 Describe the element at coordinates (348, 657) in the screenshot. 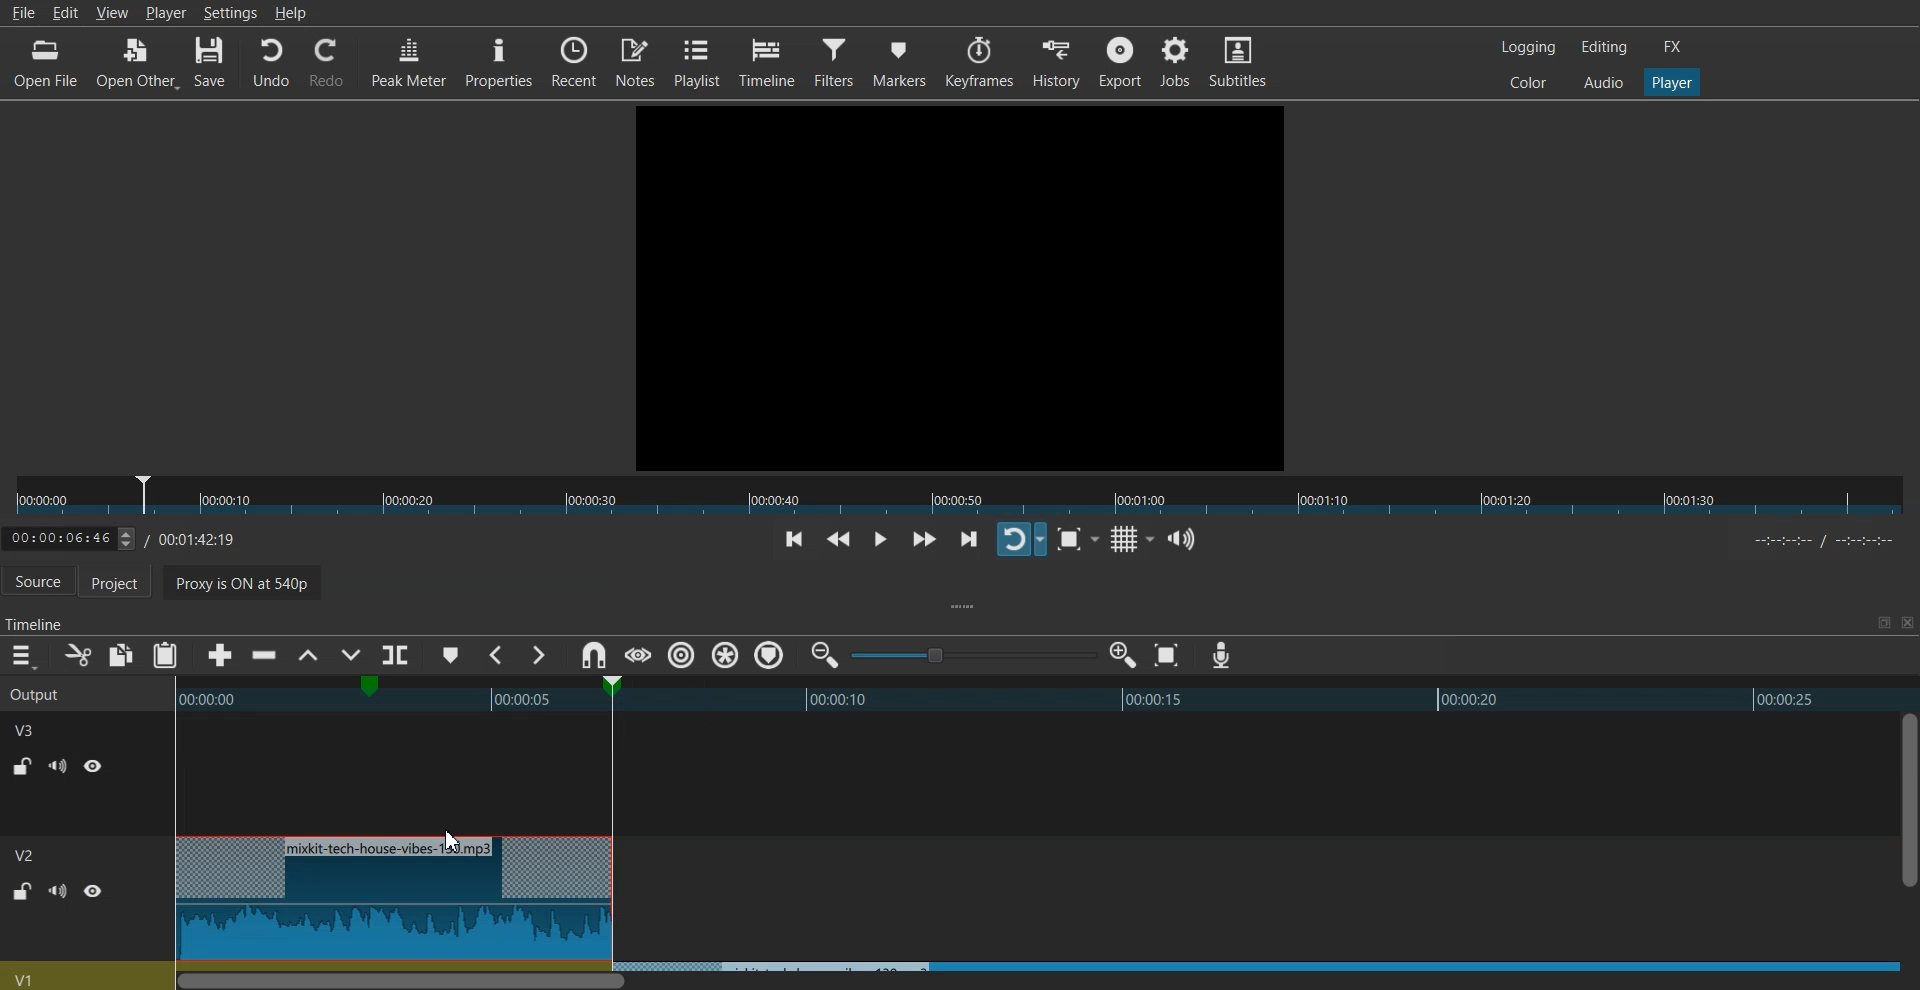

I see `Overwrite` at that location.